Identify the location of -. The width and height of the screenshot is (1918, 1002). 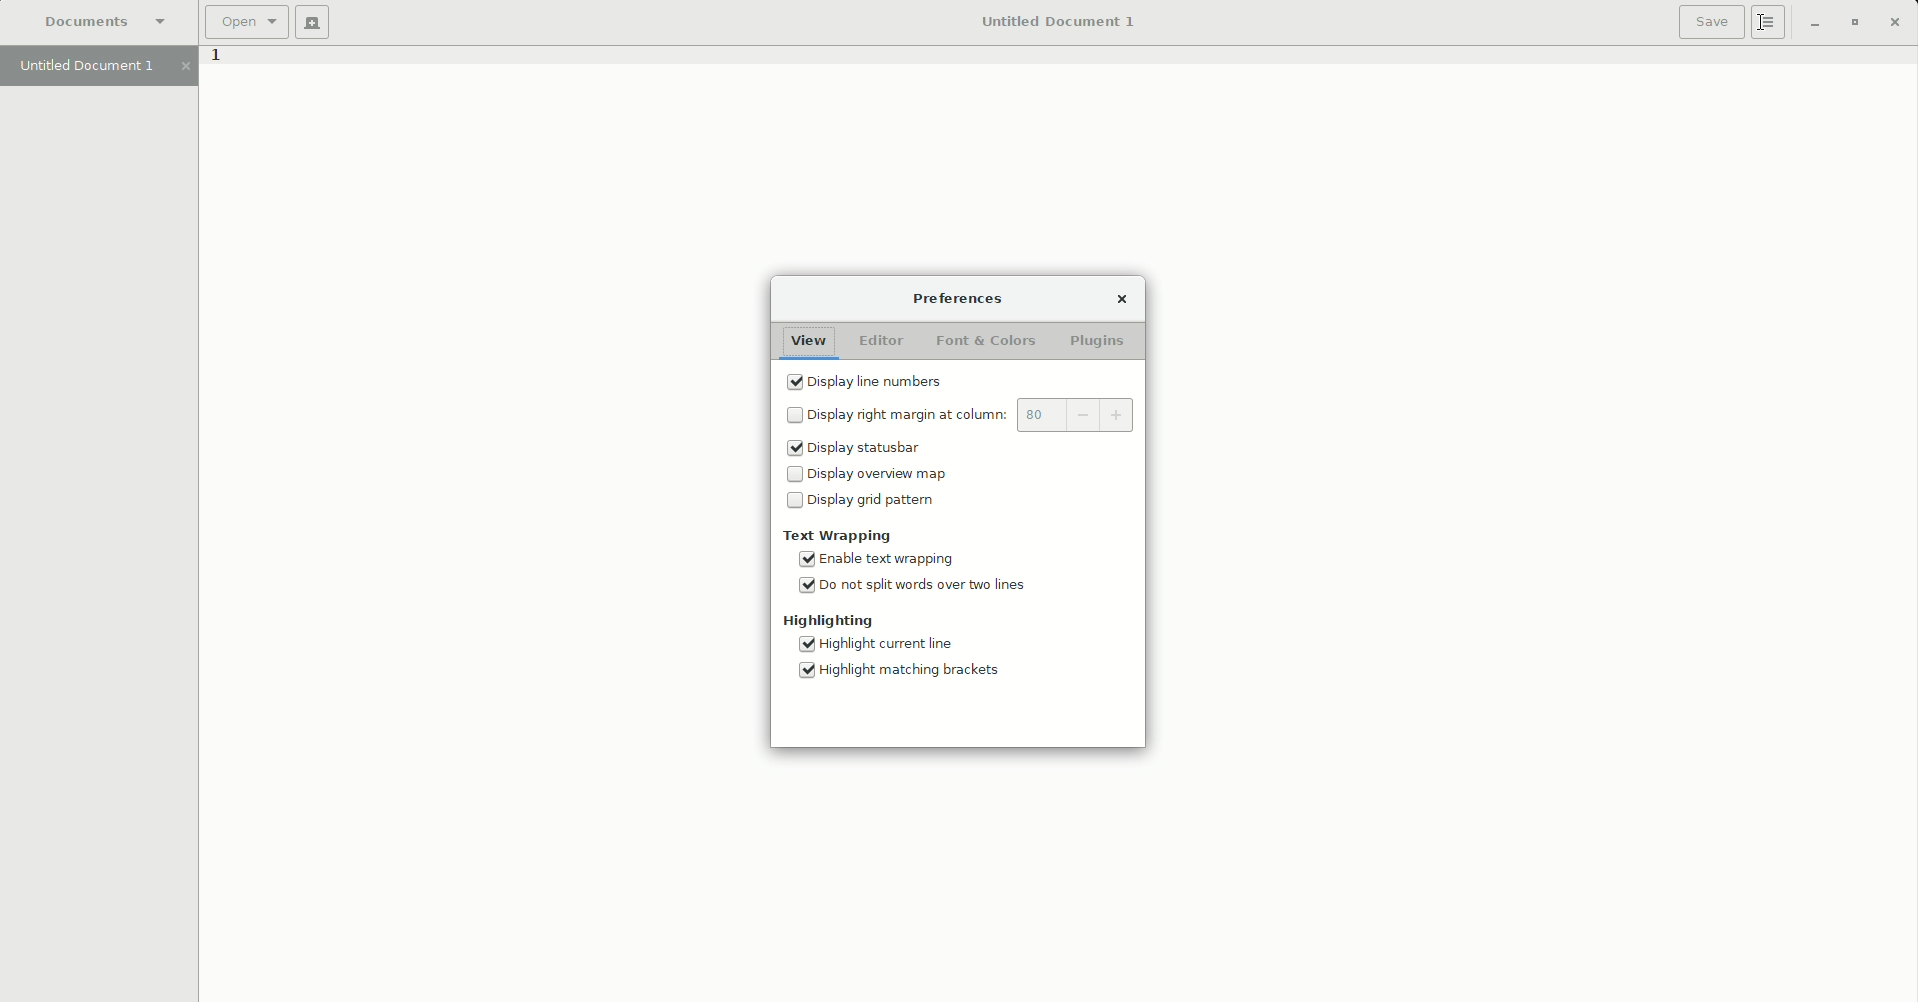
(1082, 416).